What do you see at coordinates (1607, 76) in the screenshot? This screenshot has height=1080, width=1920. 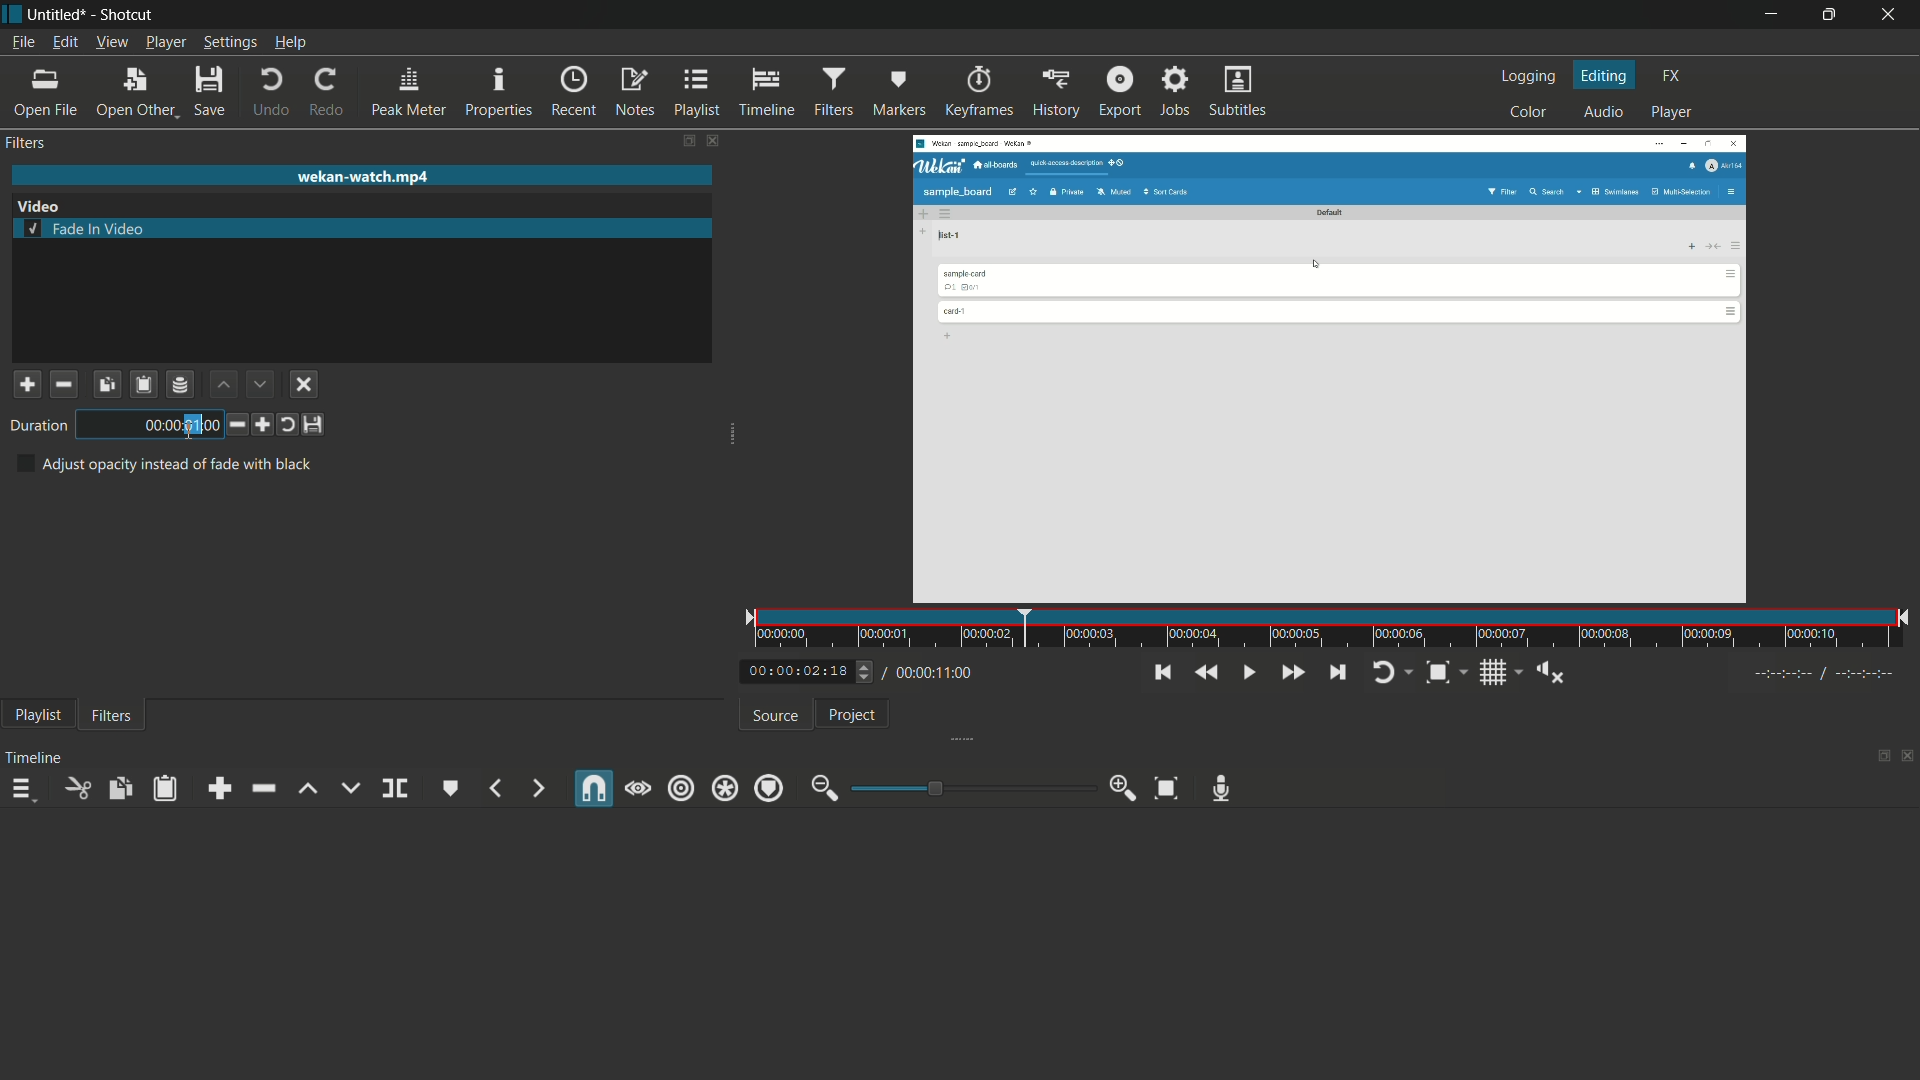 I see `editing` at bounding box center [1607, 76].